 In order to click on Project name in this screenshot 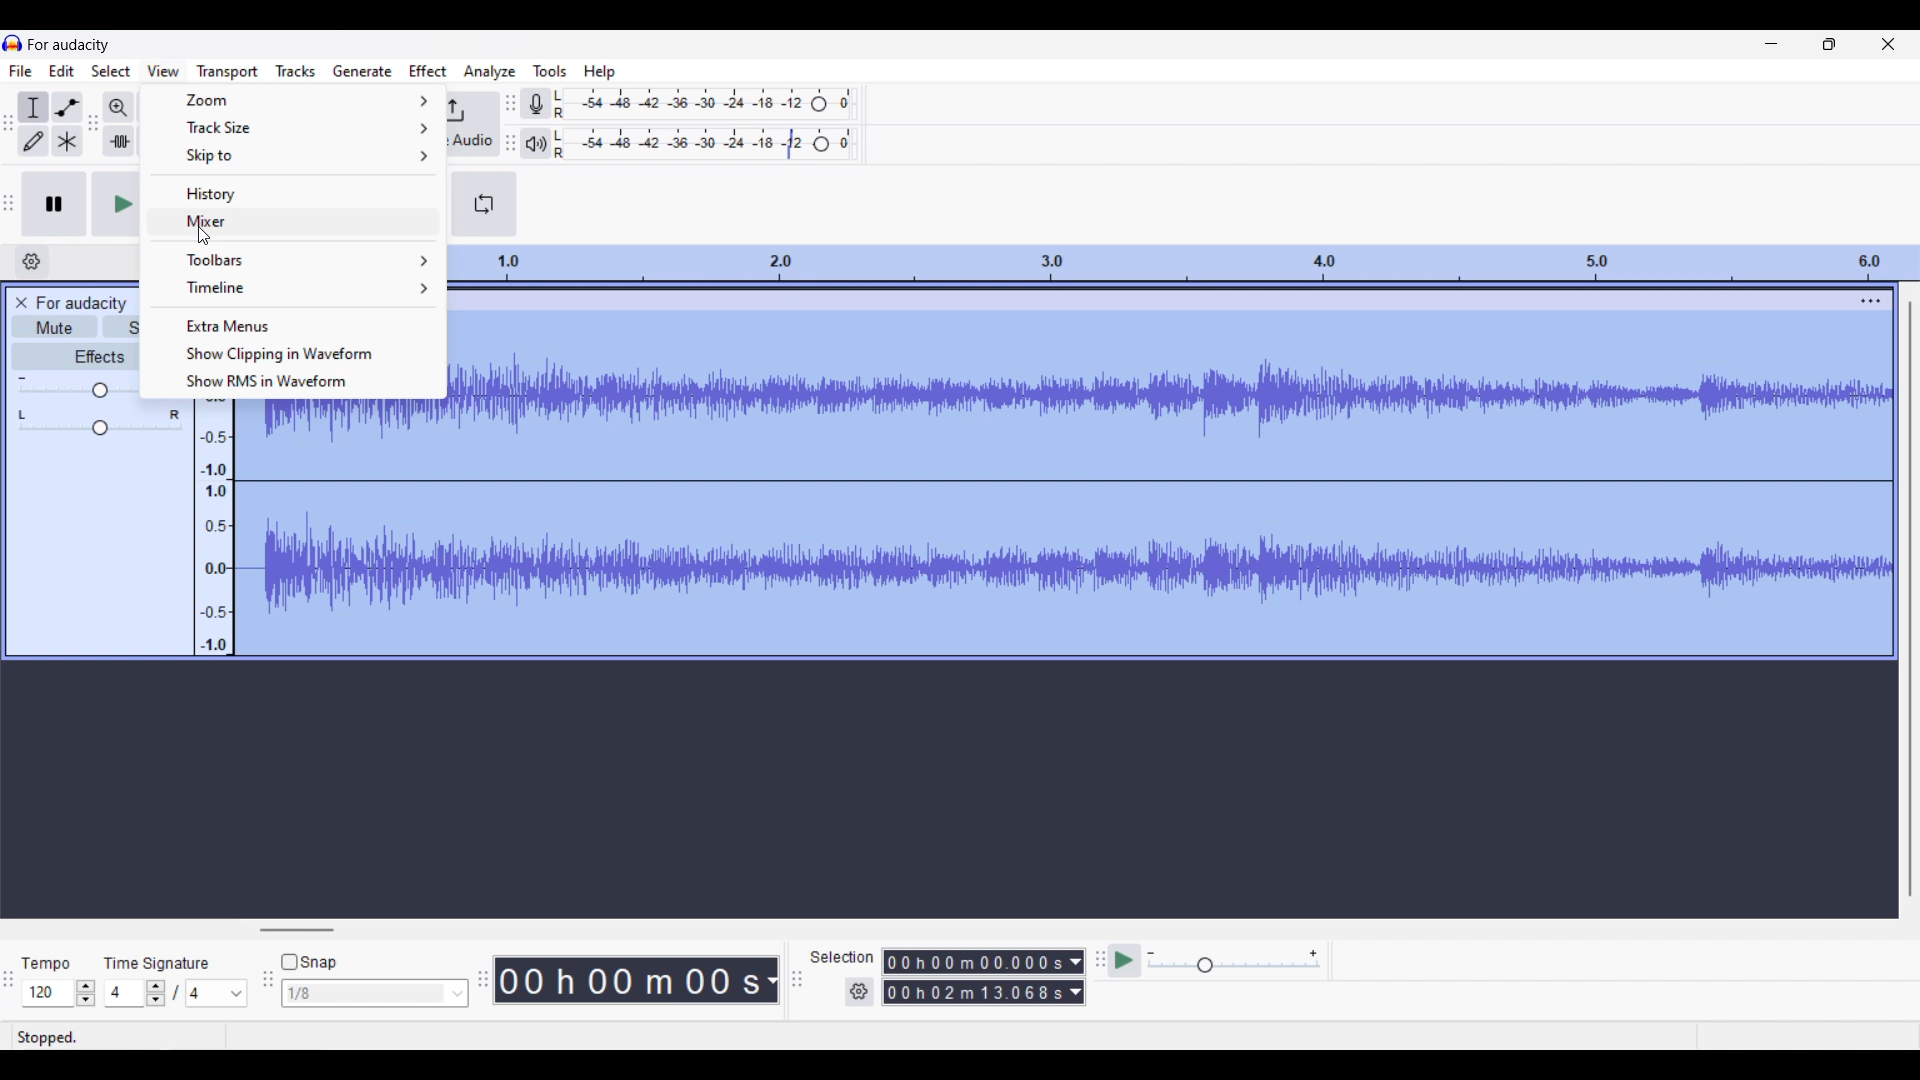, I will do `click(81, 304)`.